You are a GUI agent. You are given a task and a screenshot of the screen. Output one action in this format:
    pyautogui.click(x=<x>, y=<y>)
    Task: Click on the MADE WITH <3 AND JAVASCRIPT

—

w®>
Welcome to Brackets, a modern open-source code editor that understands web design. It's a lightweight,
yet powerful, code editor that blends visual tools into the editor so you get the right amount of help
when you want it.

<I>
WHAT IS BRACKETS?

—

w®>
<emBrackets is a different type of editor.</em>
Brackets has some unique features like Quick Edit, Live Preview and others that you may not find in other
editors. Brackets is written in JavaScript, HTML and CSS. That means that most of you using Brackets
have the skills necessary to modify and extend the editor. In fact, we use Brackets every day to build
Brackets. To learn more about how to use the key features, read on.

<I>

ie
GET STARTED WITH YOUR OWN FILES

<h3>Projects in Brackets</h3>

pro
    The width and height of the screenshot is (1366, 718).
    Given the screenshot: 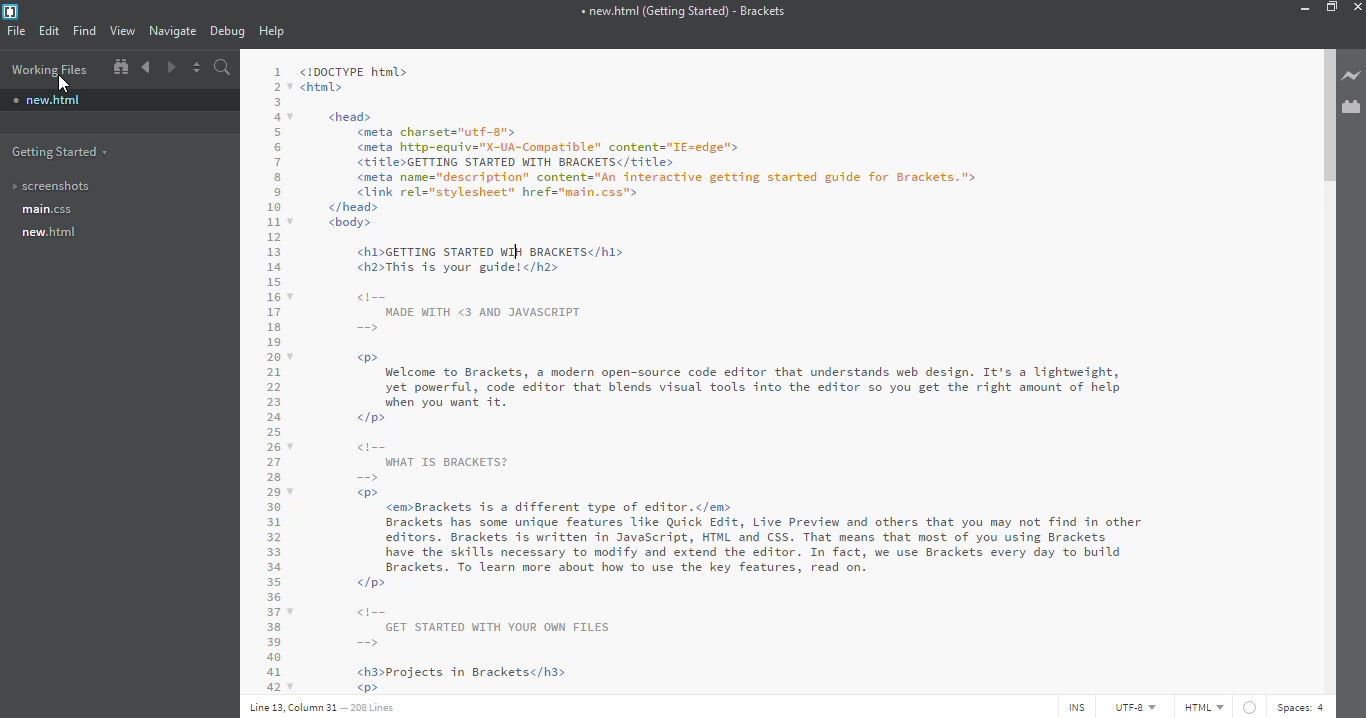 What is the action you would take?
    pyautogui.click(x=765, y=490)
    